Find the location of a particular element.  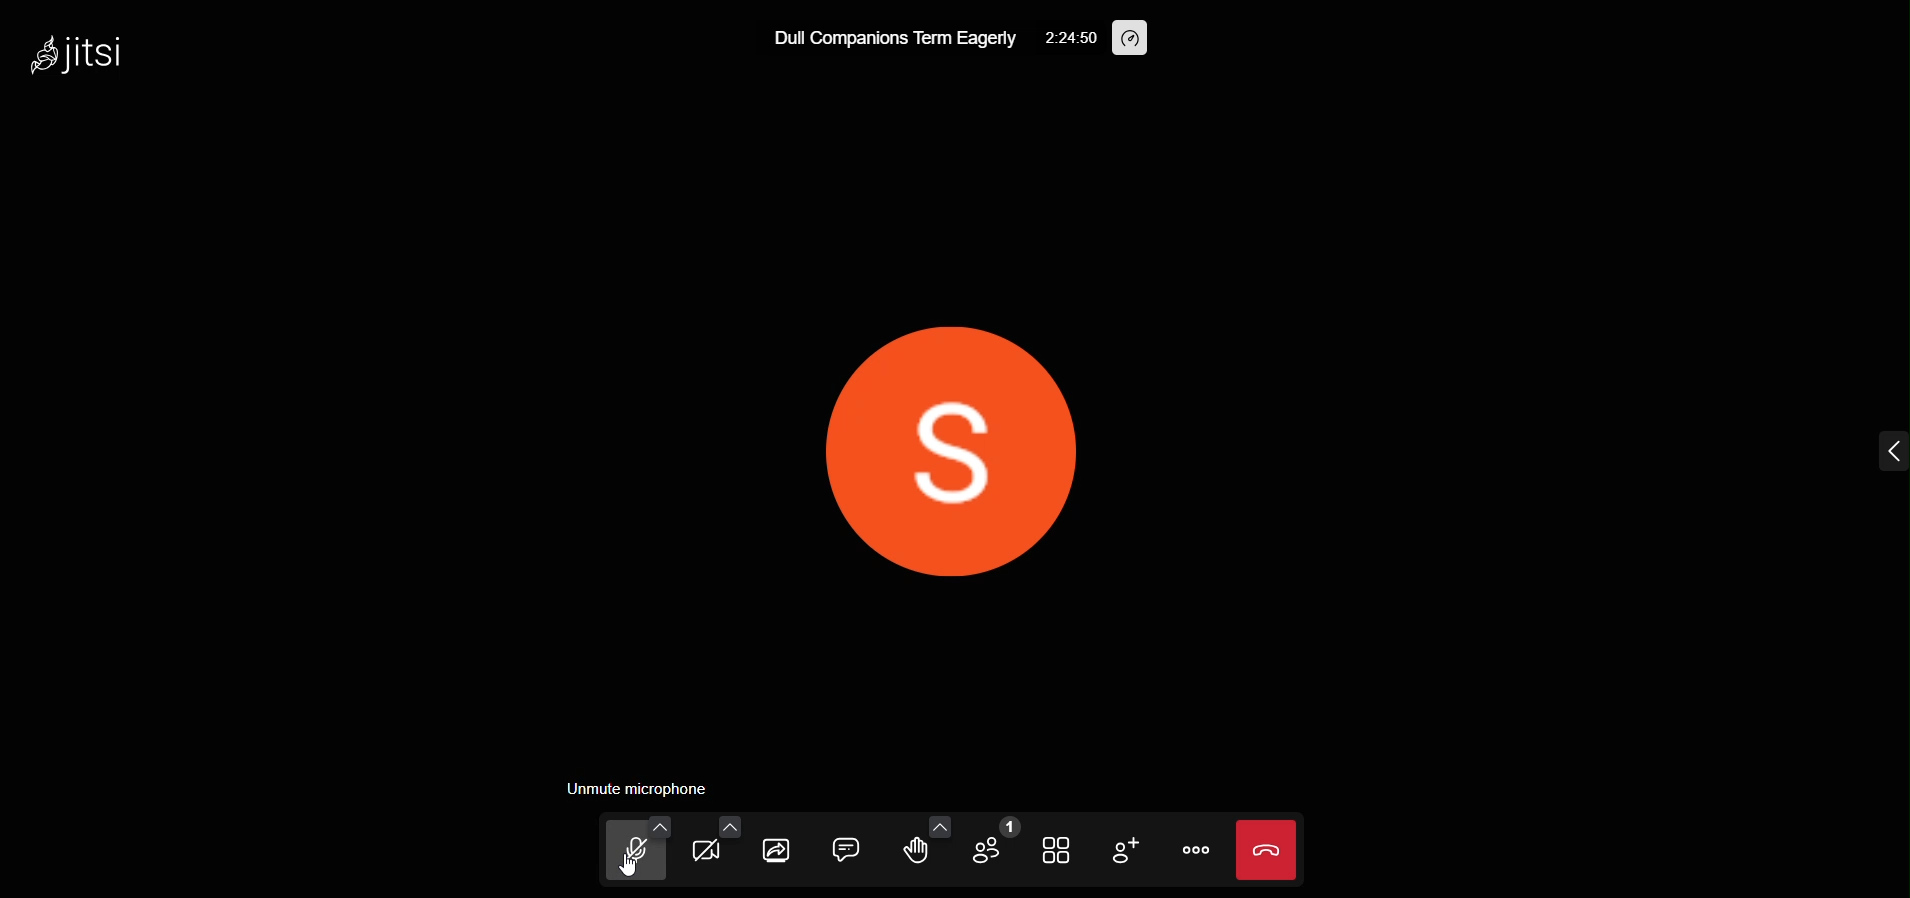

logo is located at coordinates (77, 57).